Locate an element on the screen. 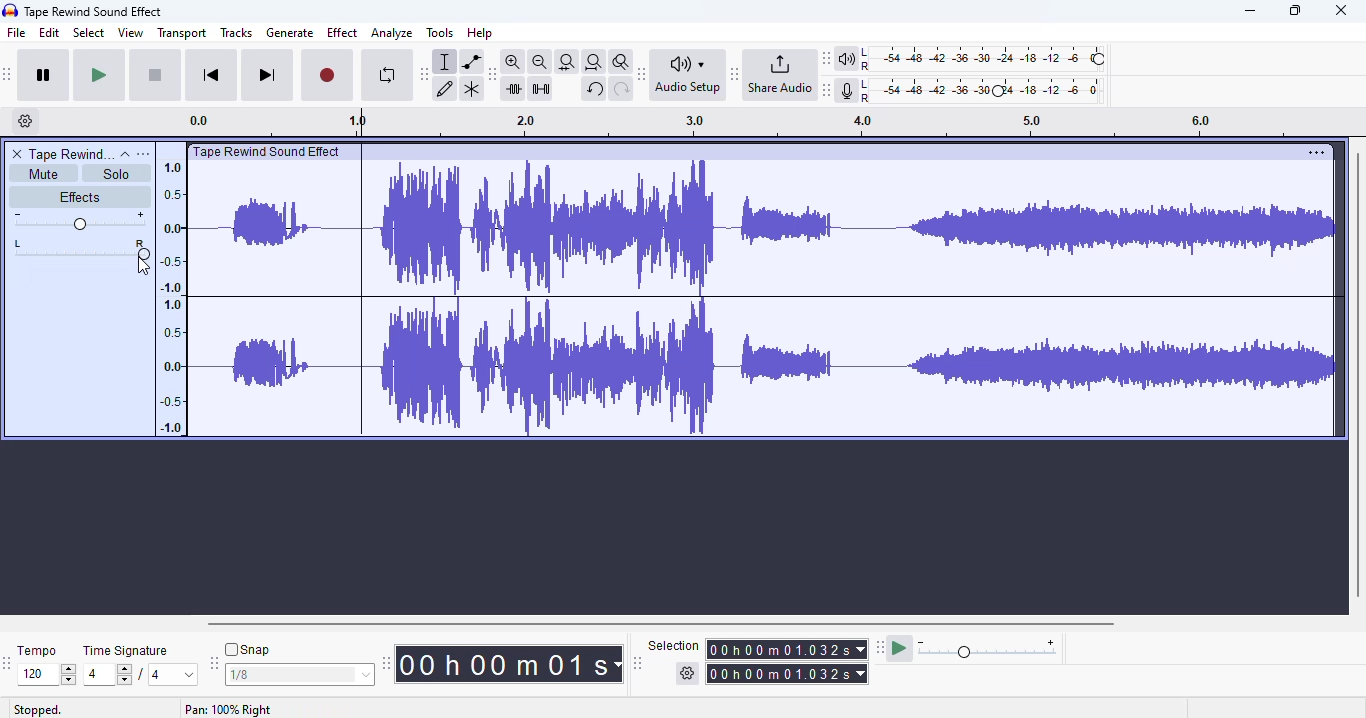 This screenshot has width=1366, height=718. 4/4 is located at coordinates (137, 674).